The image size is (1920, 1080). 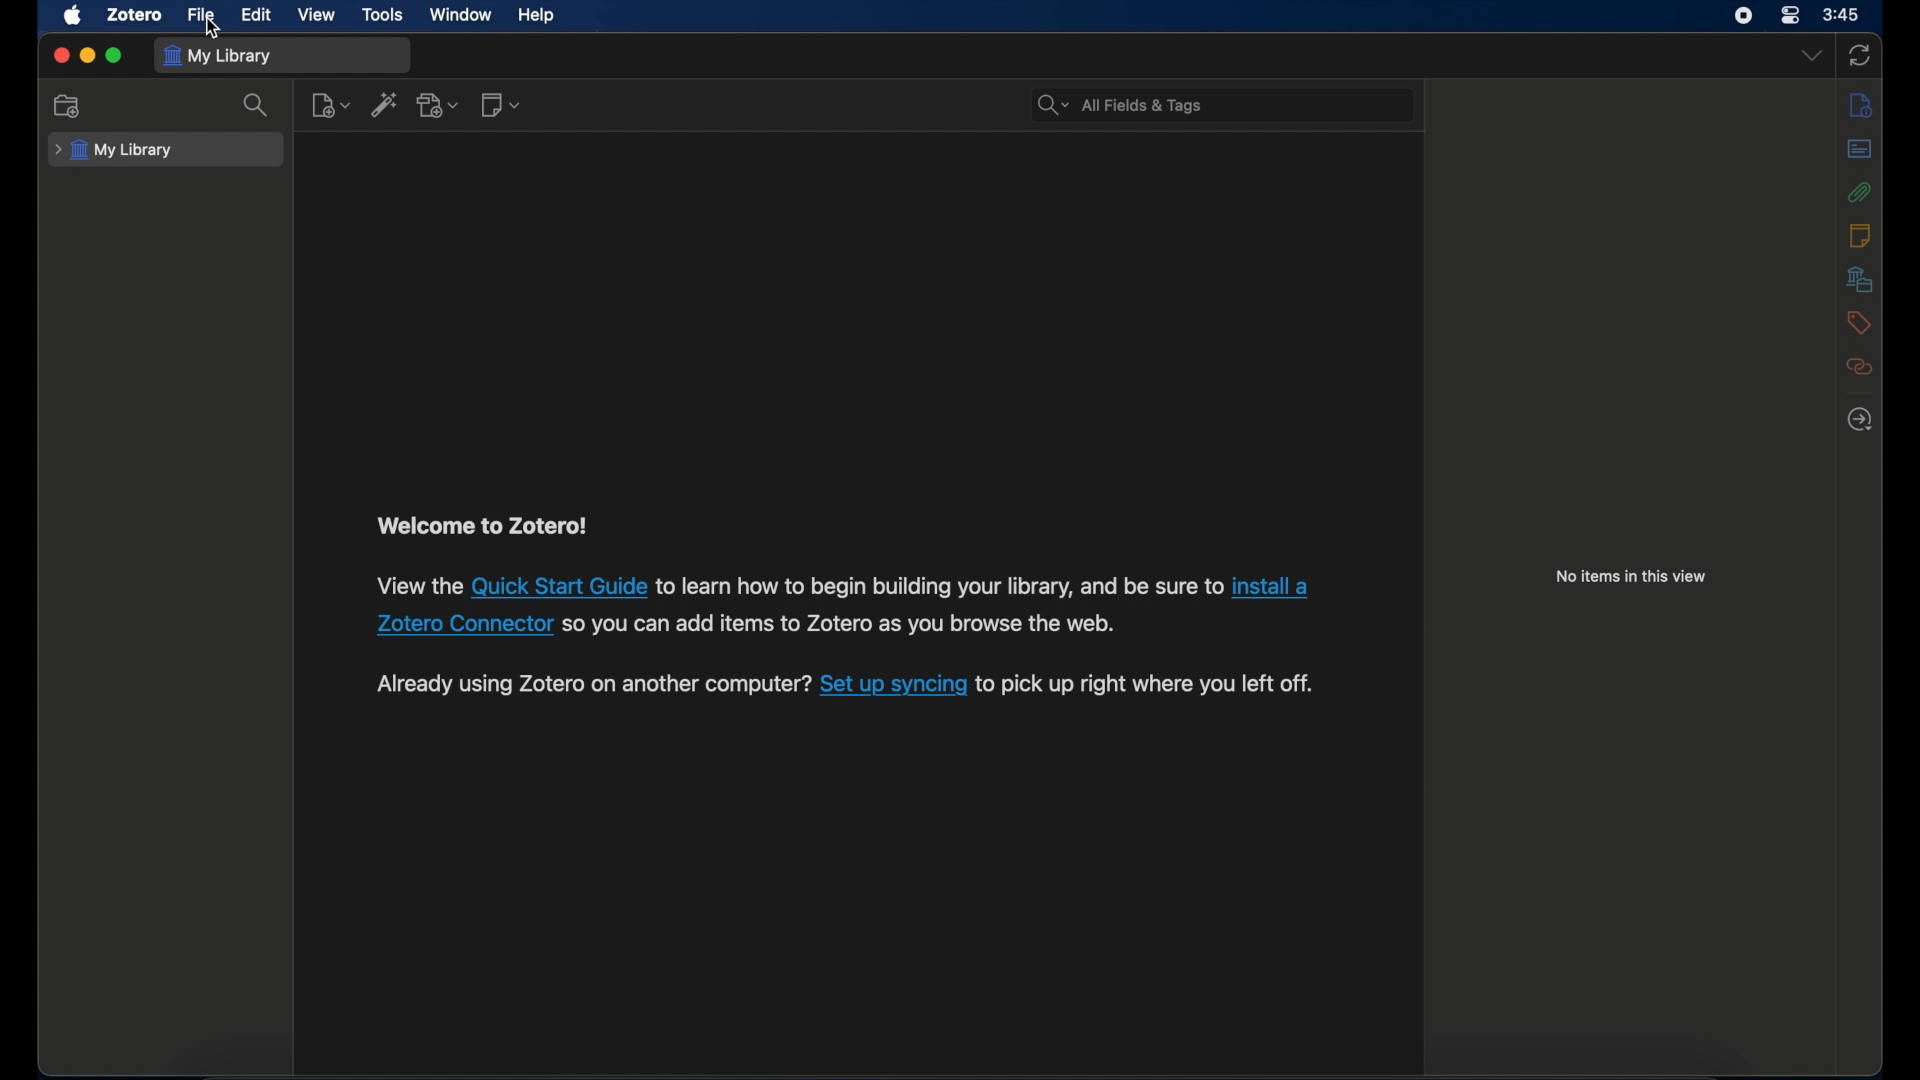 What do you see at coordinates (536, 16) in the screenshot?
I see `help` at bounding box center [536, 16].